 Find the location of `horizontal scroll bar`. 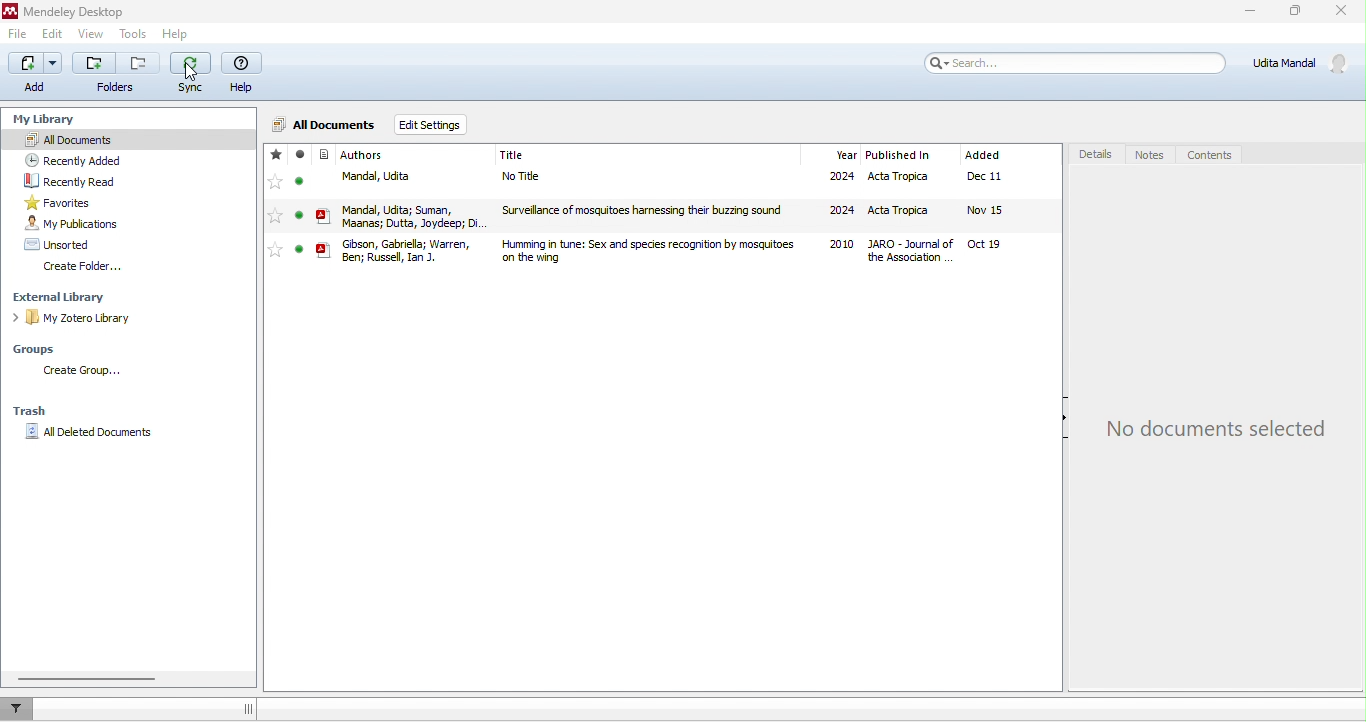

horizontal scroll bar is located at coordinates (89, 679).